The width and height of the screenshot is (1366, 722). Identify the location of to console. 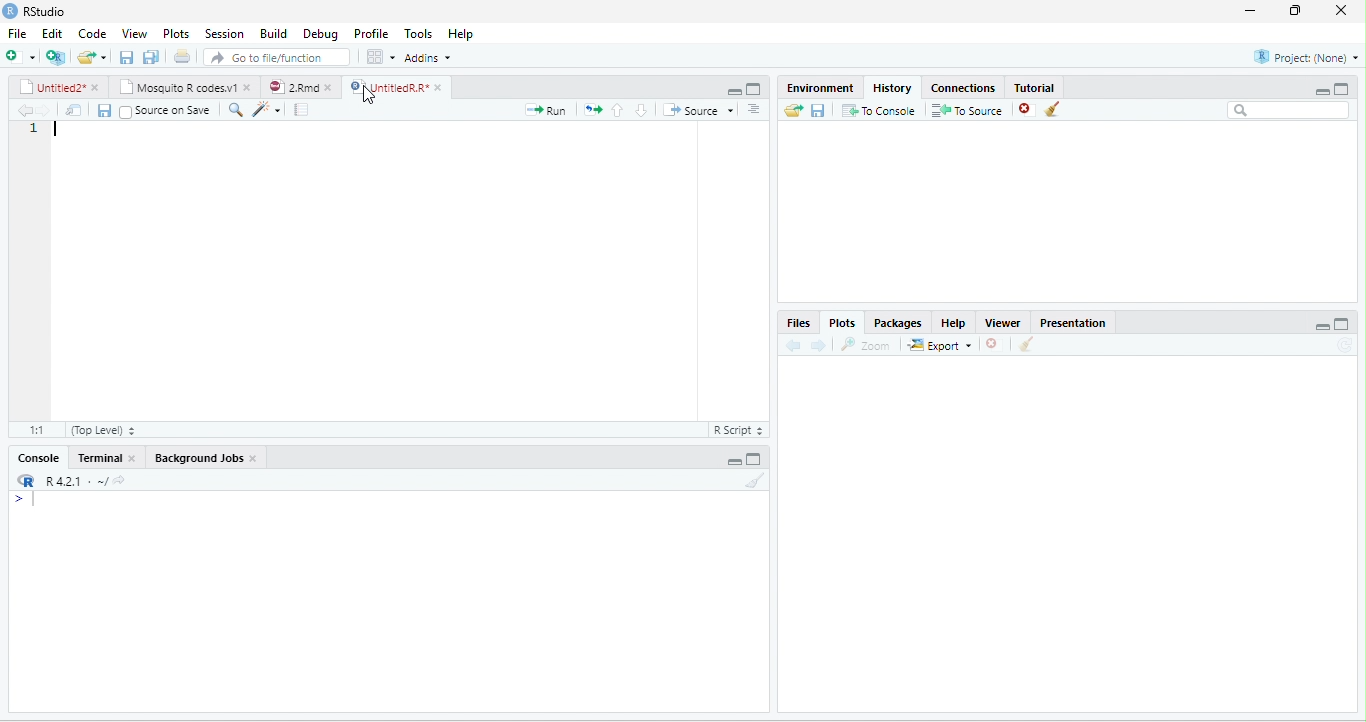
(880, 112).